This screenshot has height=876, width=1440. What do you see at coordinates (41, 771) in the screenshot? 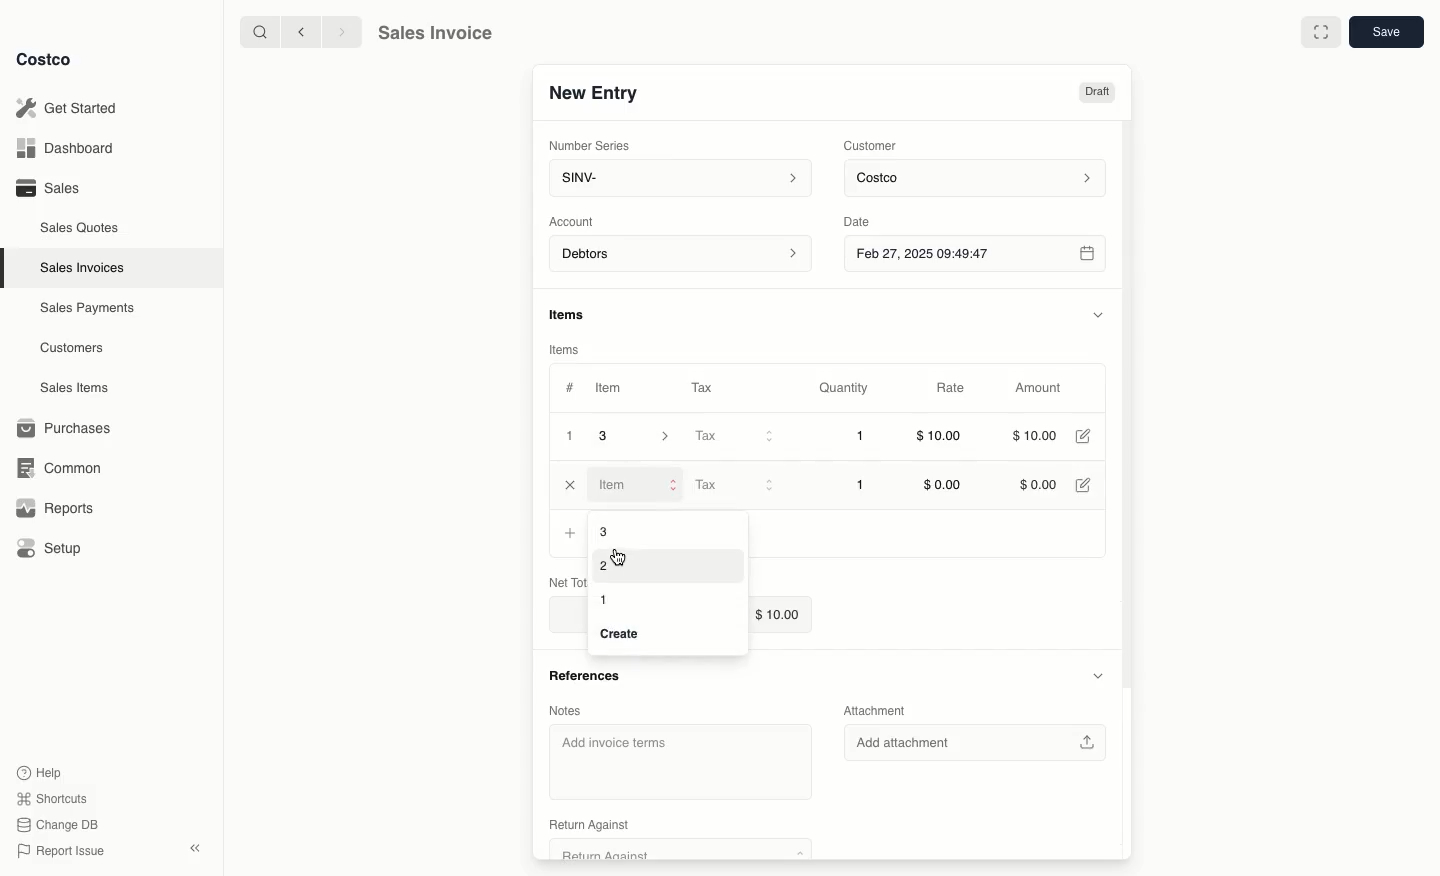
I see `Help` at bounding box center [41, 771].